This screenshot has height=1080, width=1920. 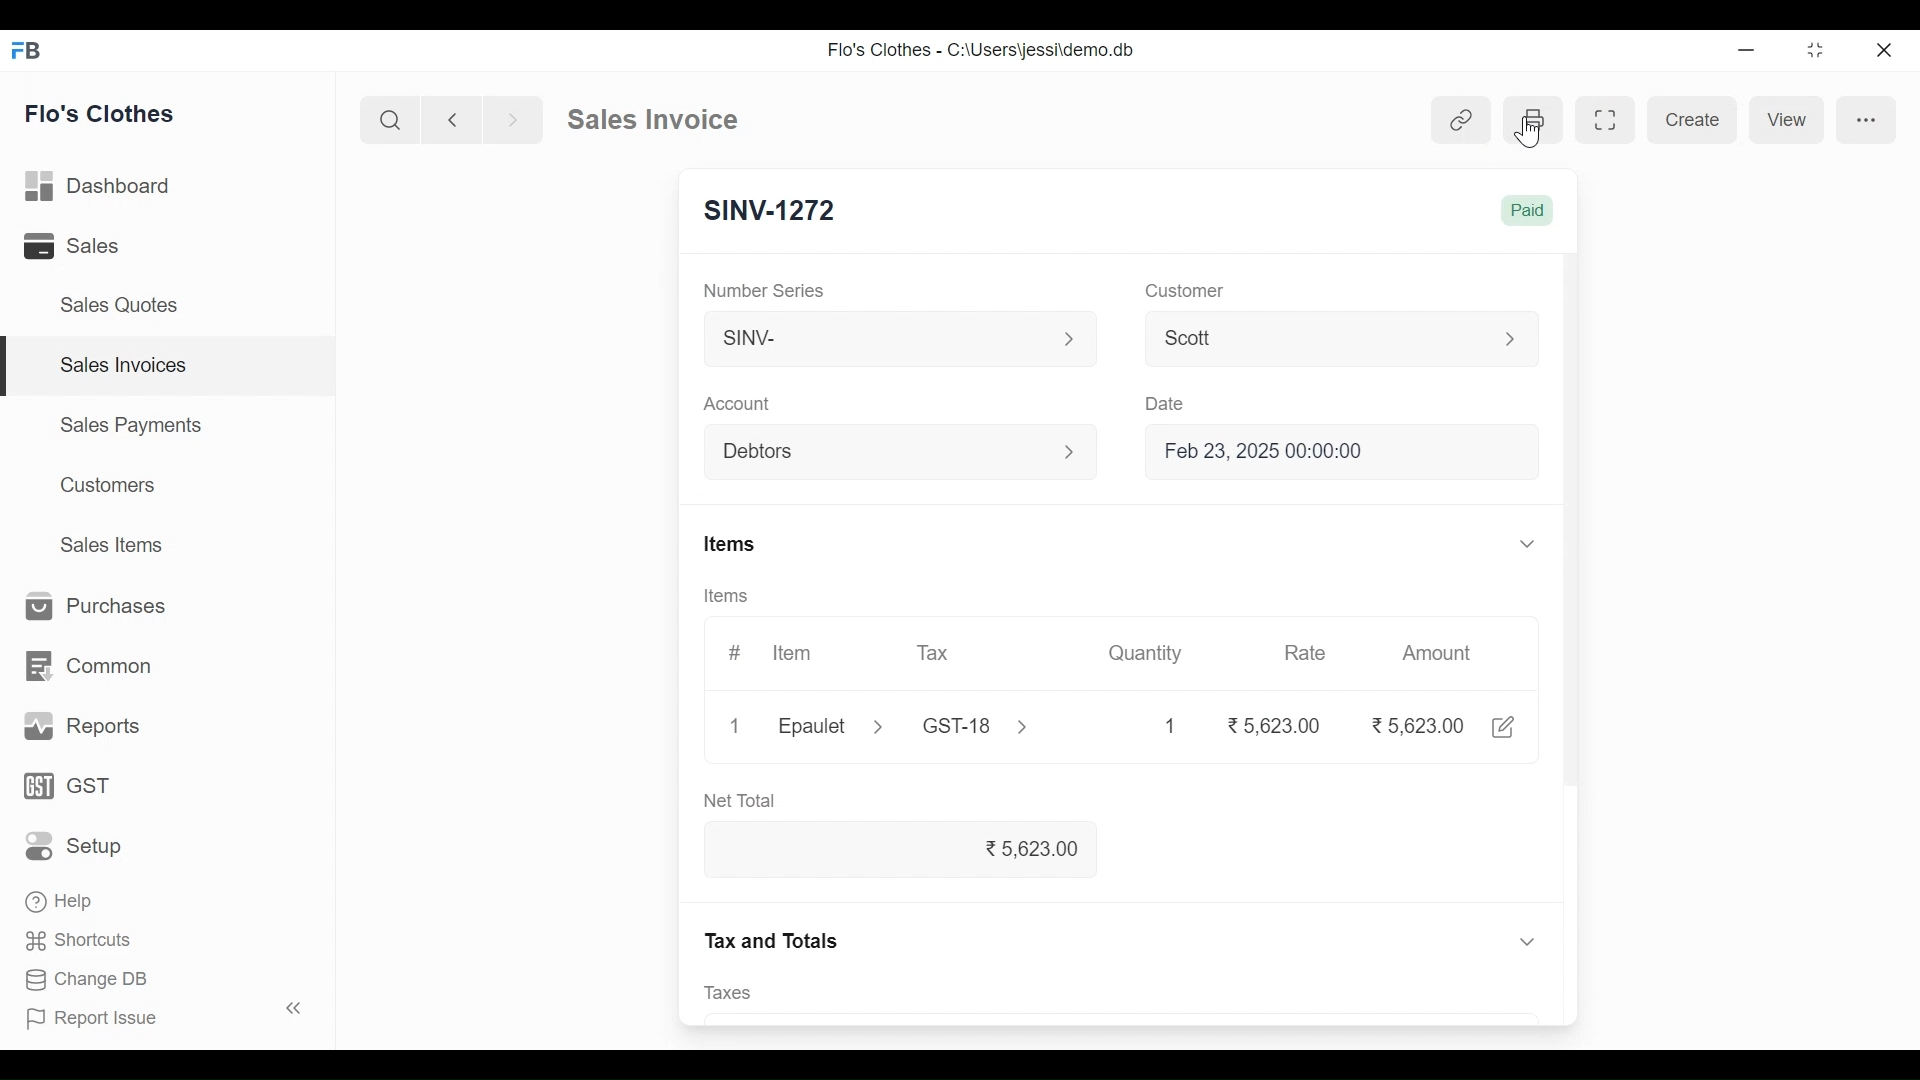 What do you see at coordinates (877, 336) in the screenshot?
I see `SINV-` at bounding box center [877, 336].